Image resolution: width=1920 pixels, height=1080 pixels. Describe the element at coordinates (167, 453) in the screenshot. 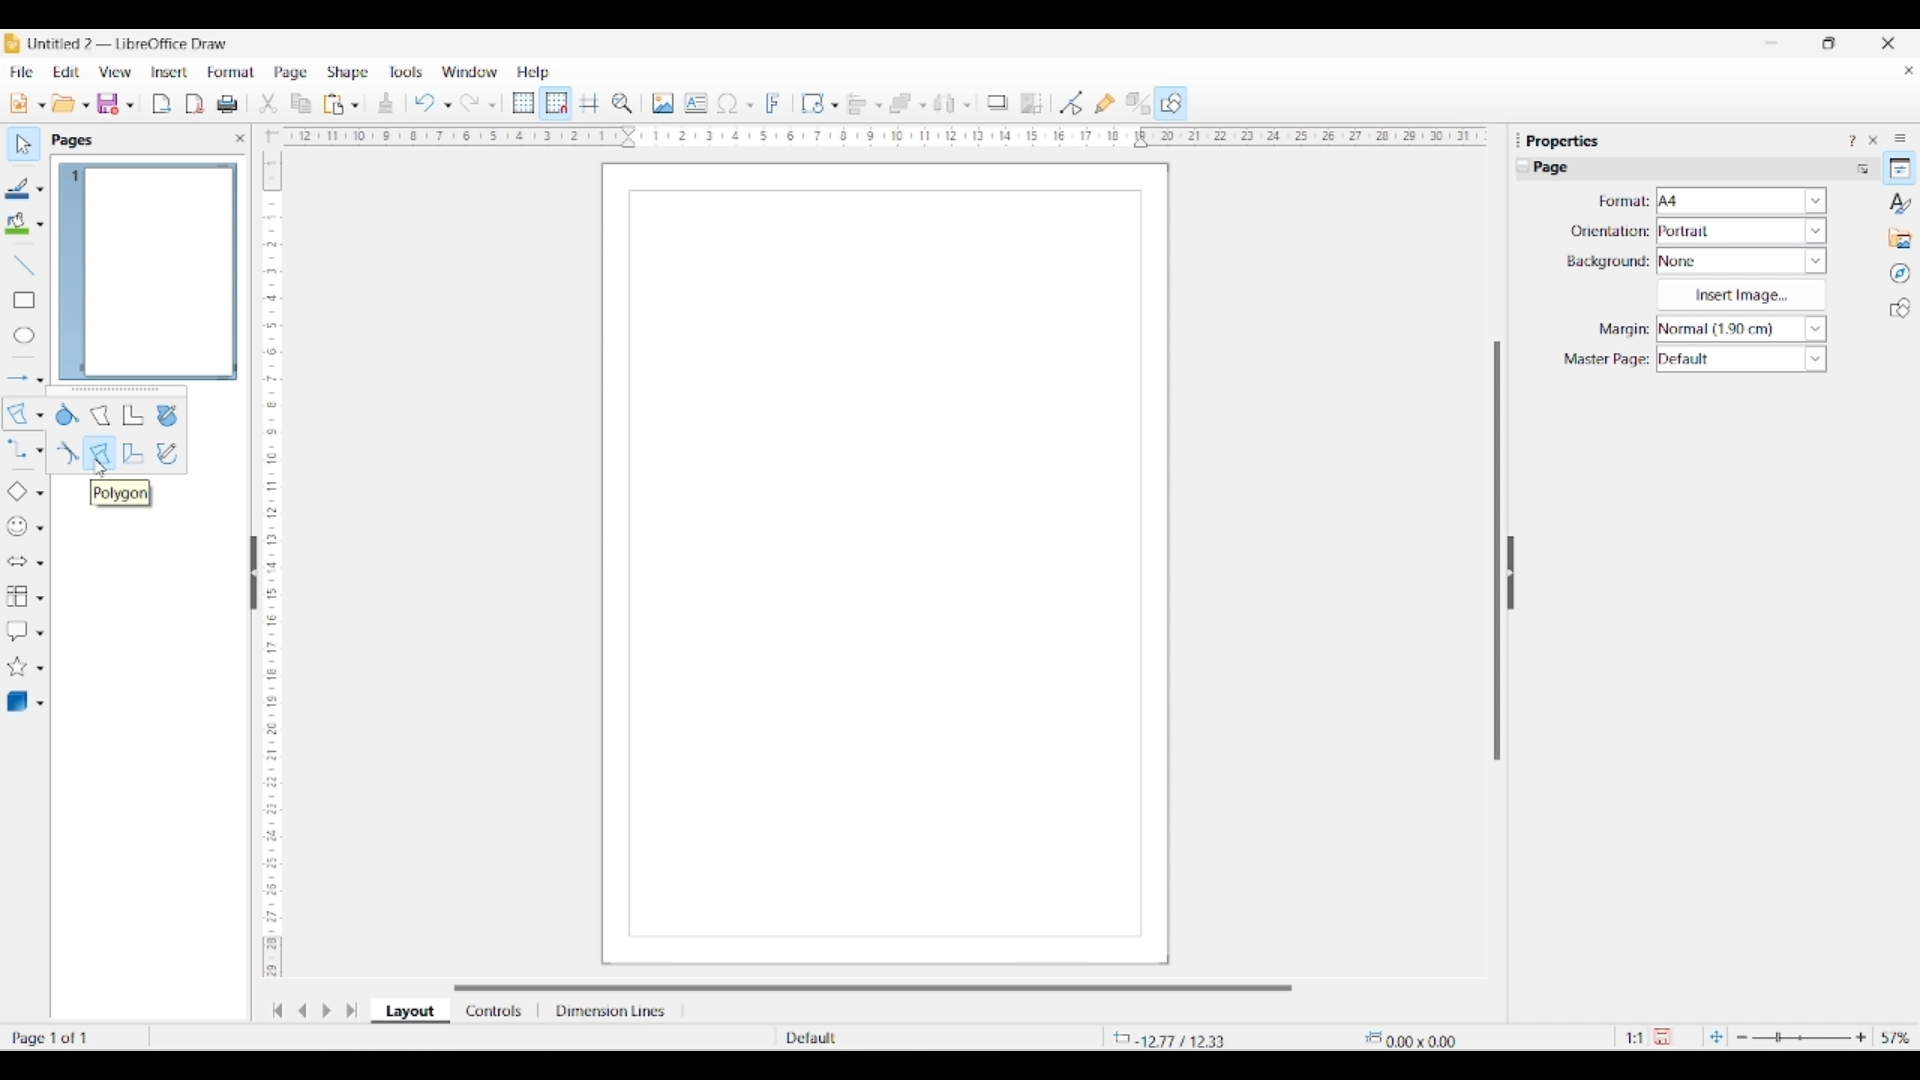

I see `Freeform line` at that location.